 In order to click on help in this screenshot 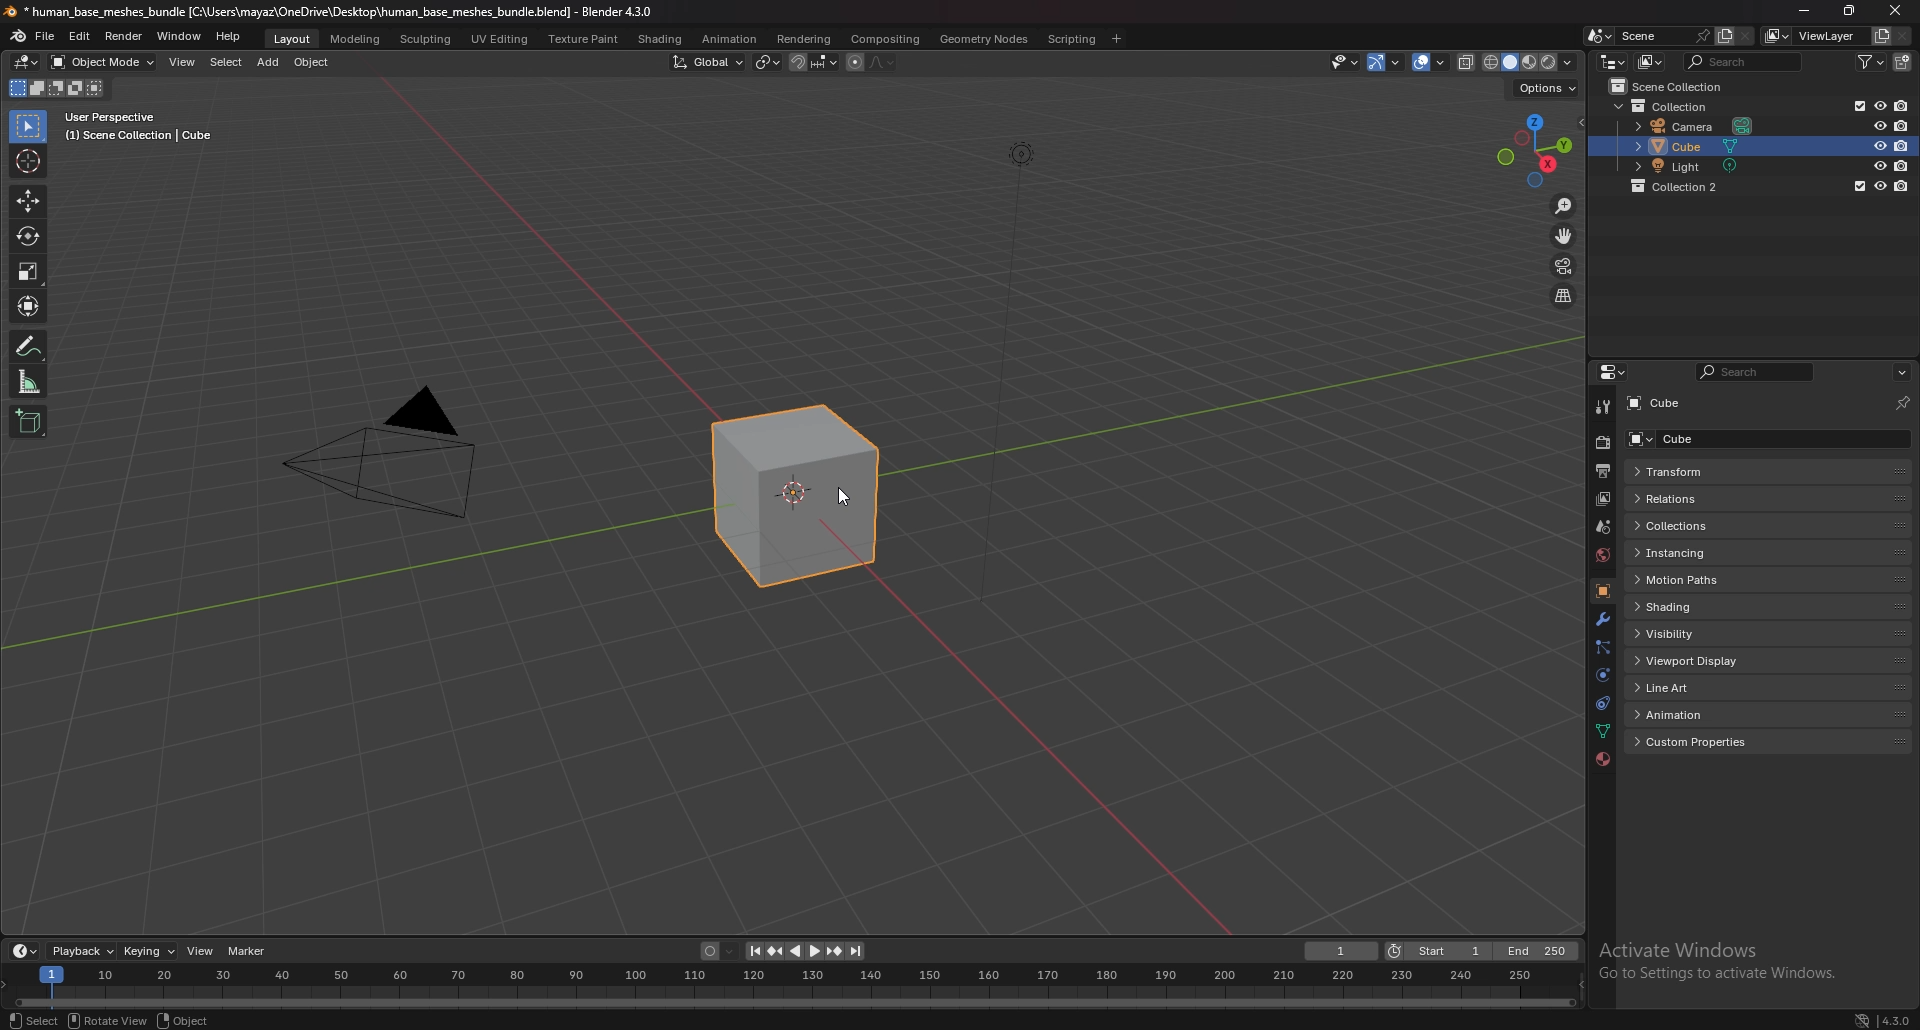, I will do `click(229, 36)`.